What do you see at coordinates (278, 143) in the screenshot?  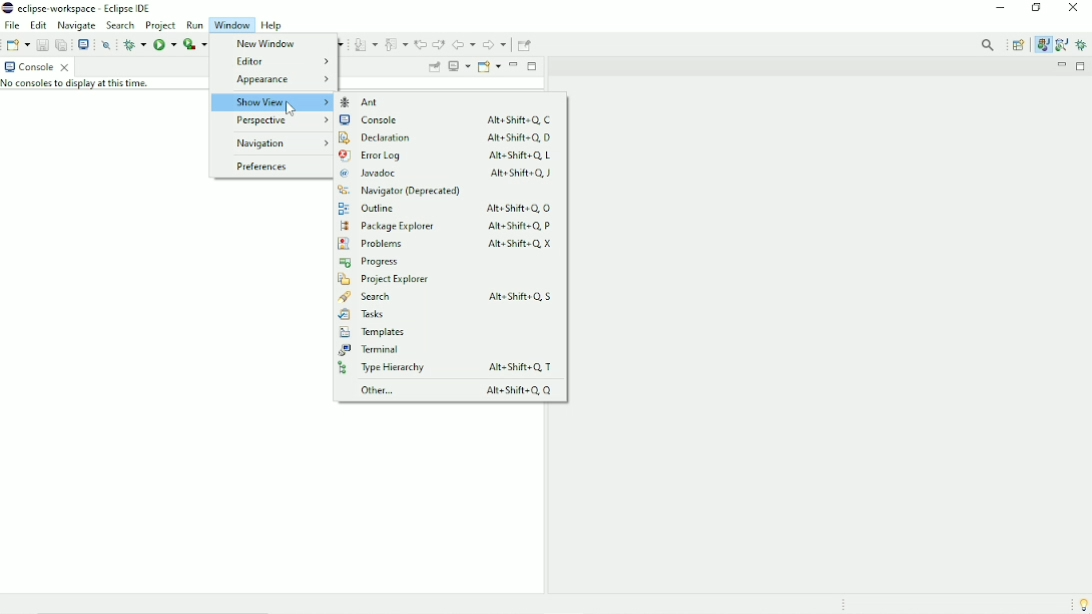 I see `Navigation` at bounding box center [278, 143].